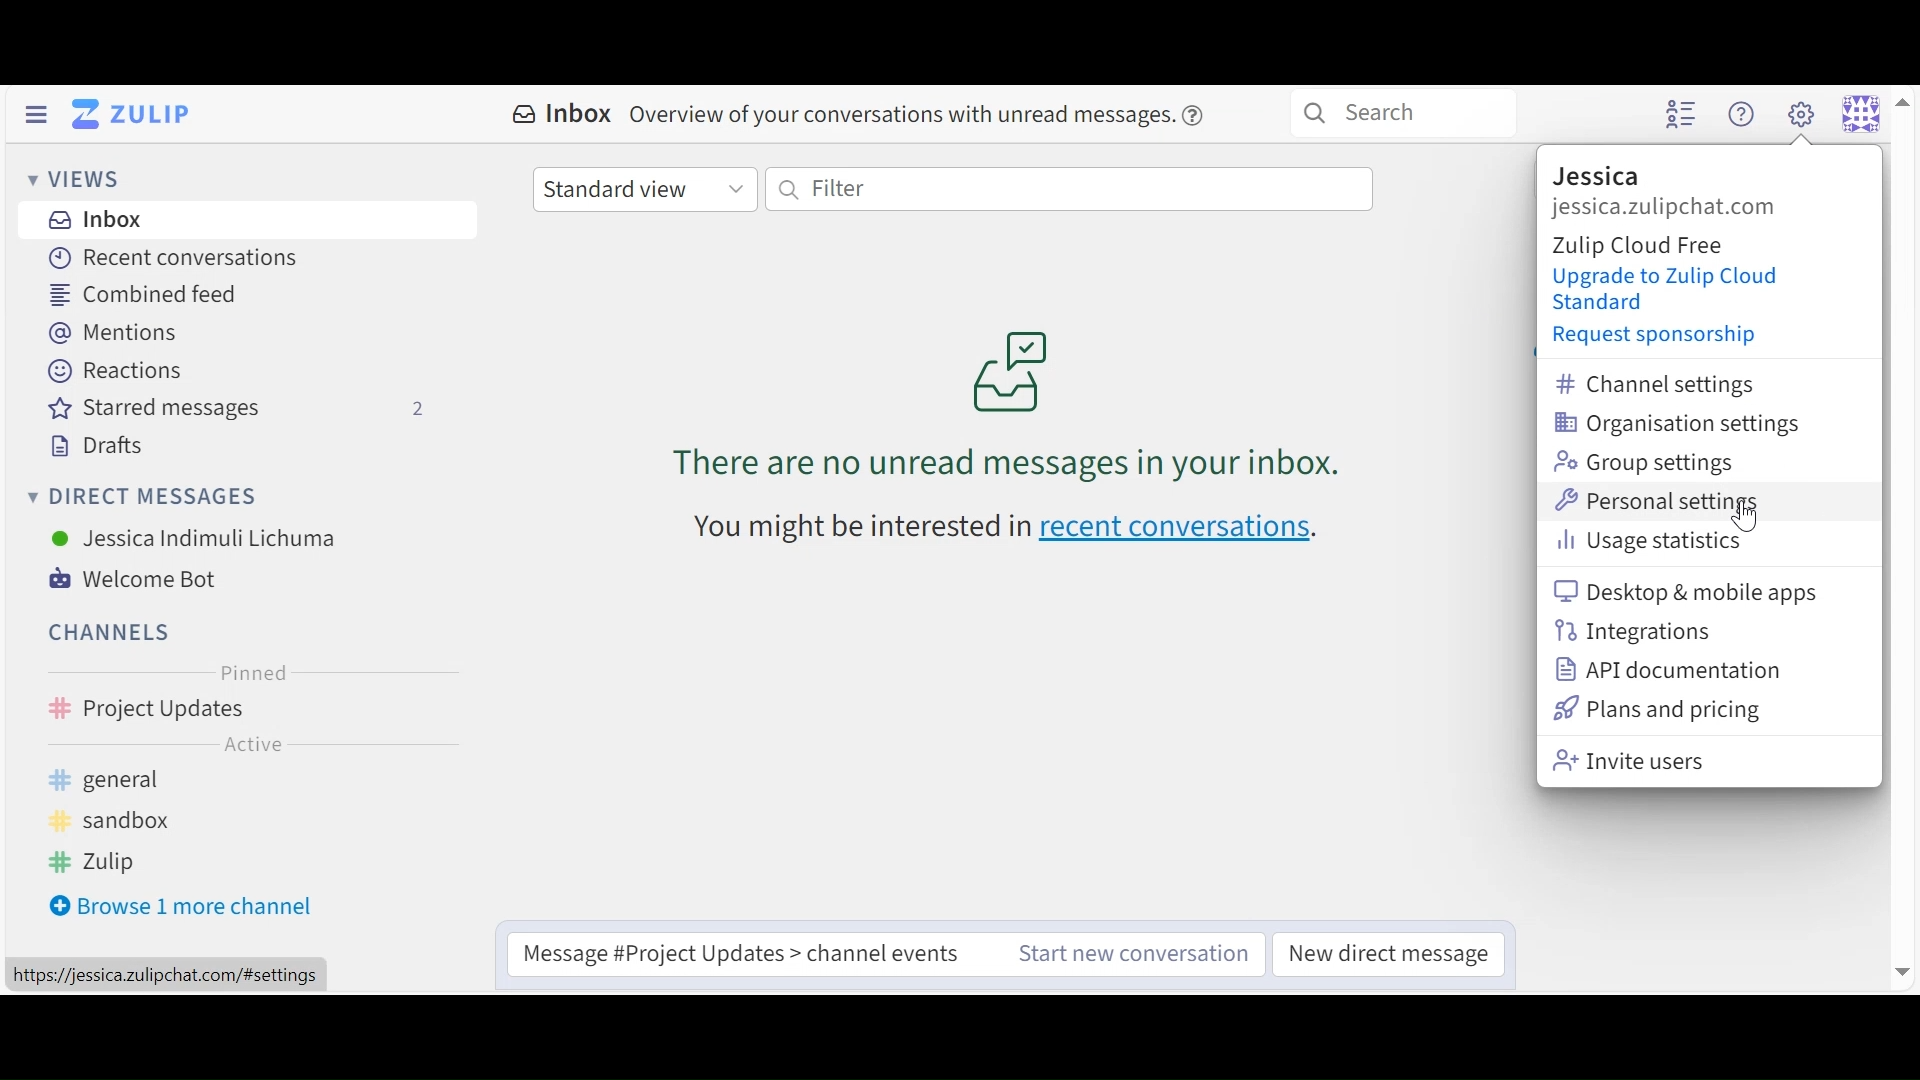 The width and height of the screenshot is (1920, 1080). Describe the element at coordinates (1676, 425) in the screenshot. I see `Organisation settings` at that location.